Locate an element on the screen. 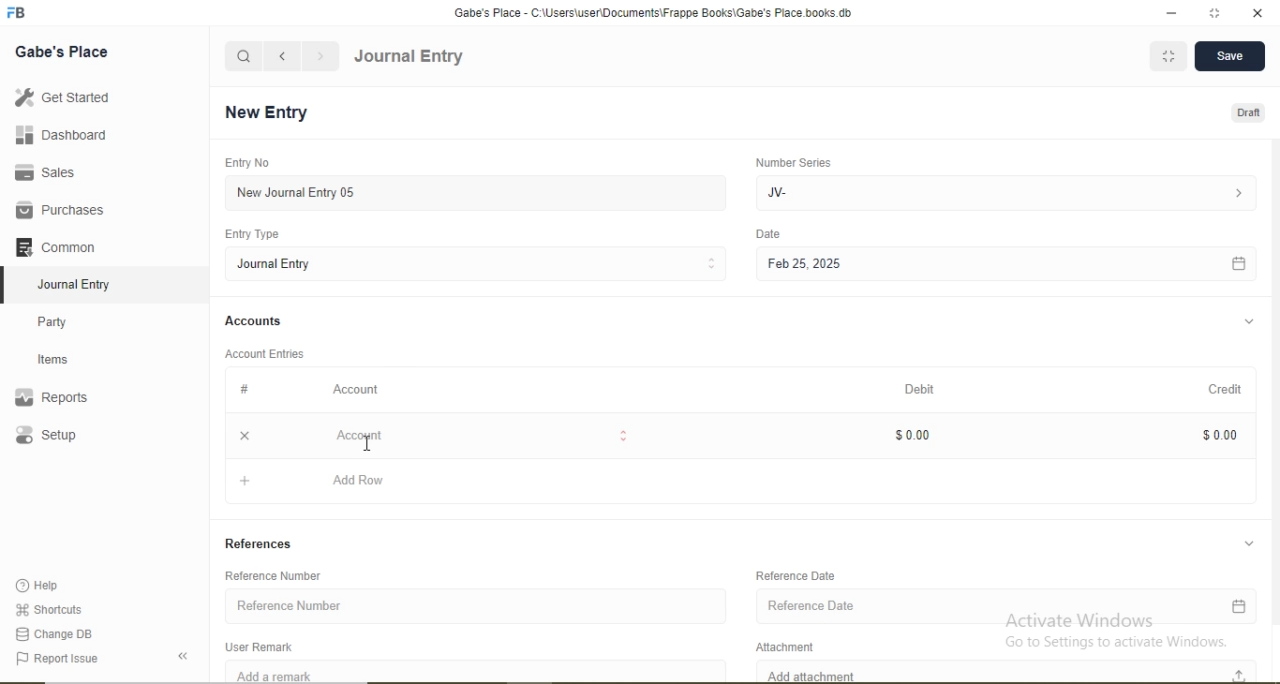 The width and height of the screenshot is (1280, 684). Common is located at coordinates (60, 245).